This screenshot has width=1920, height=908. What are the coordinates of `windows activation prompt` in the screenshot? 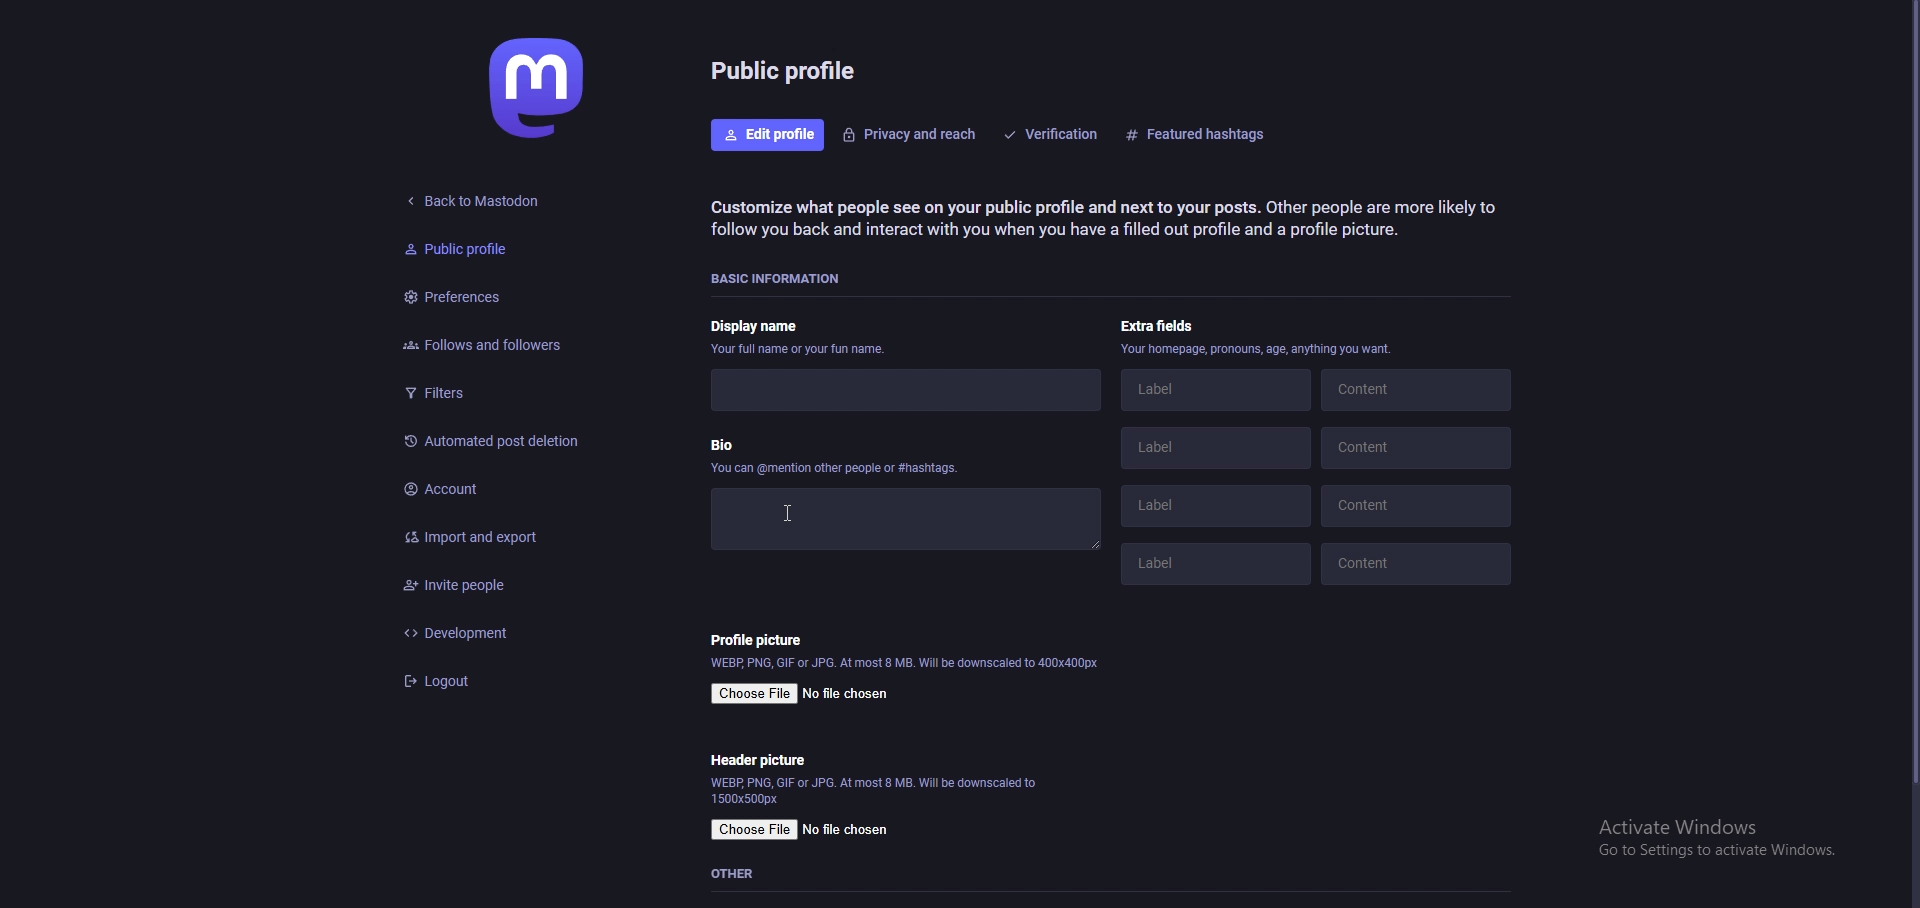 It's located at (1713, 837).